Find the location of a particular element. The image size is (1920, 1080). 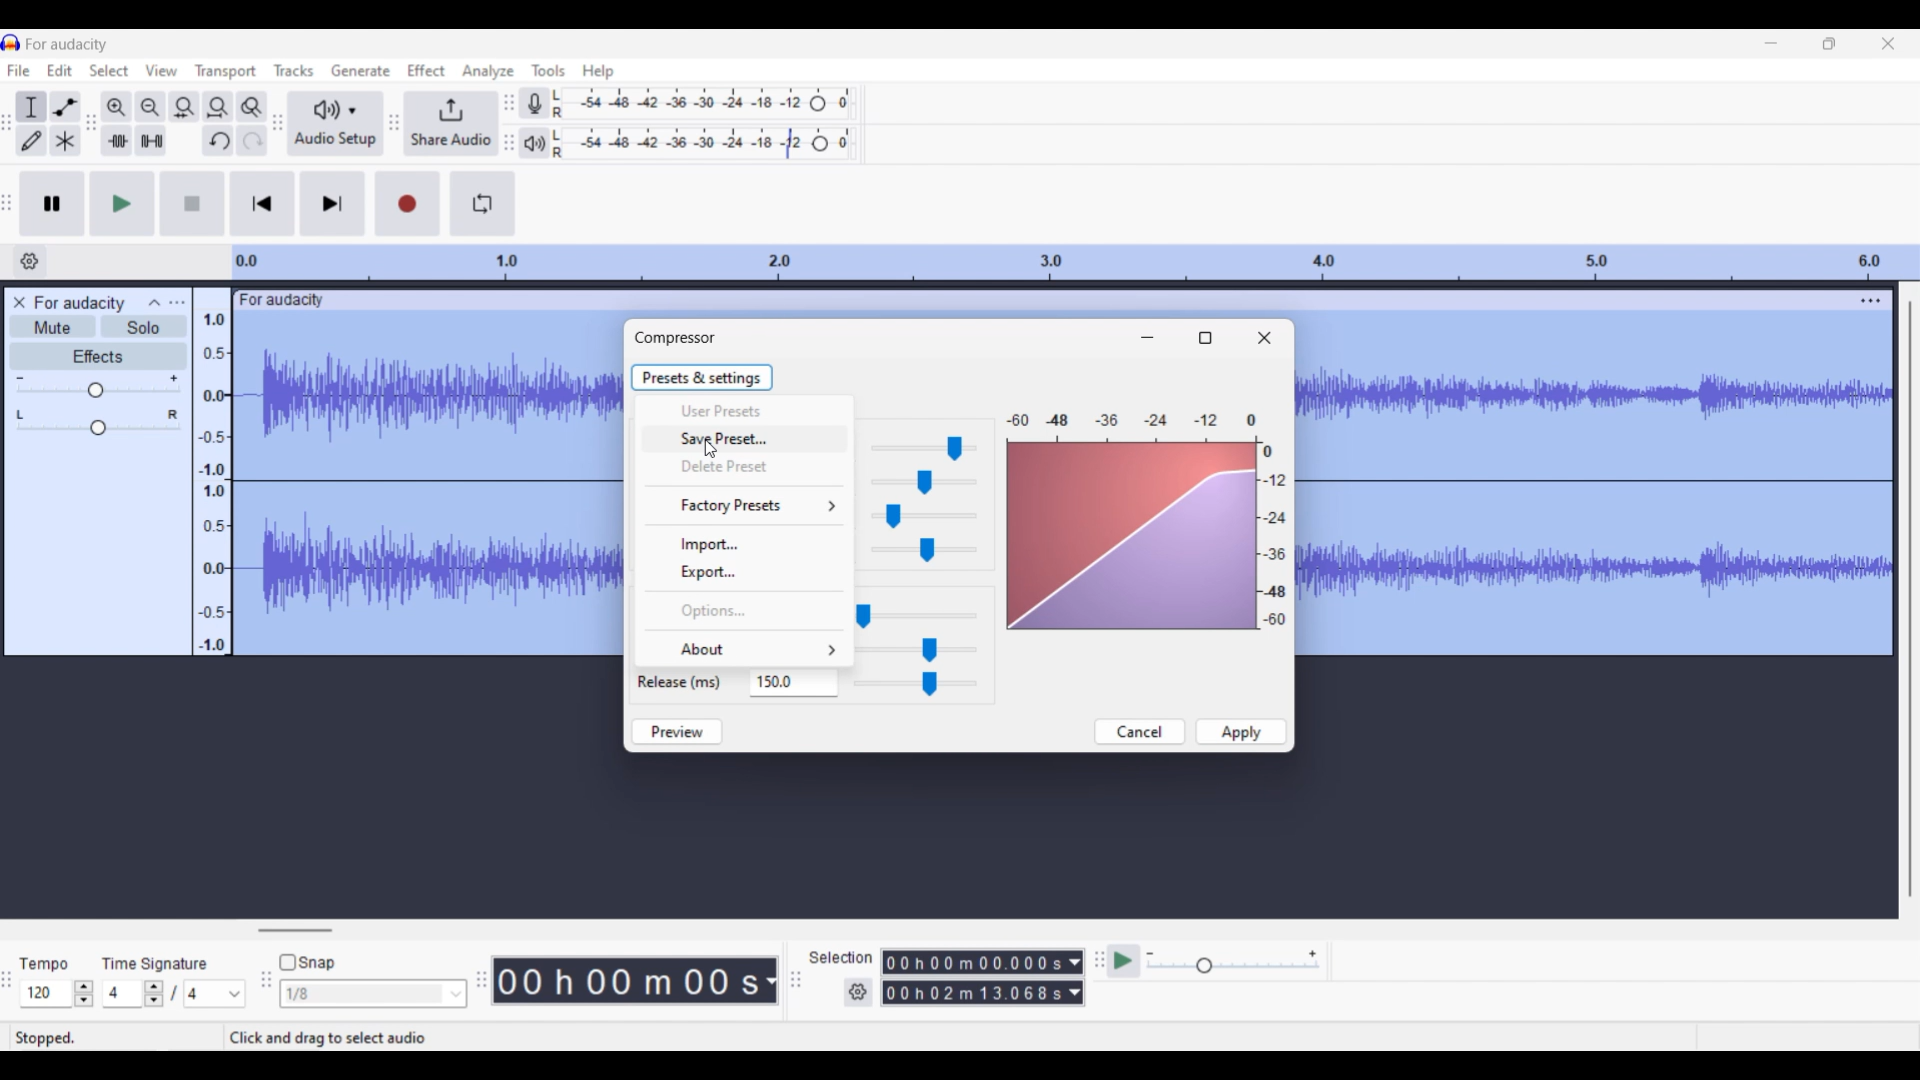

Stop is located at coordinates (192, 203).